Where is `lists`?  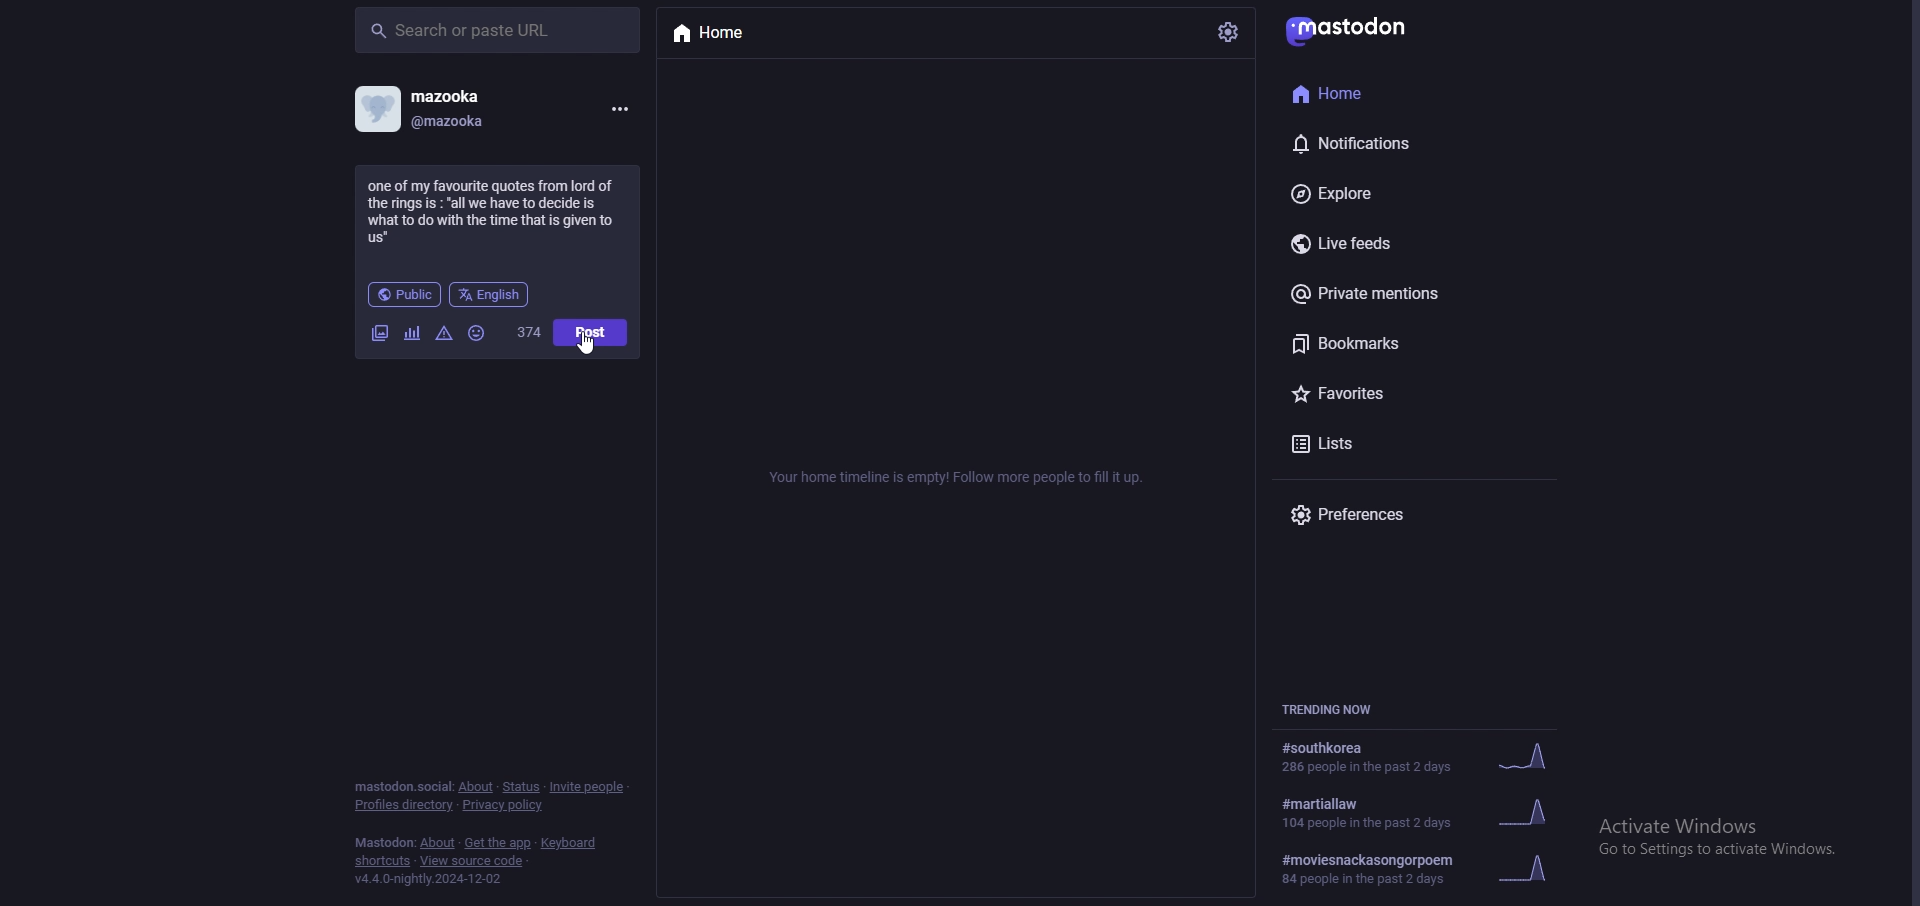 lists is located at coordinates (1387, 443).